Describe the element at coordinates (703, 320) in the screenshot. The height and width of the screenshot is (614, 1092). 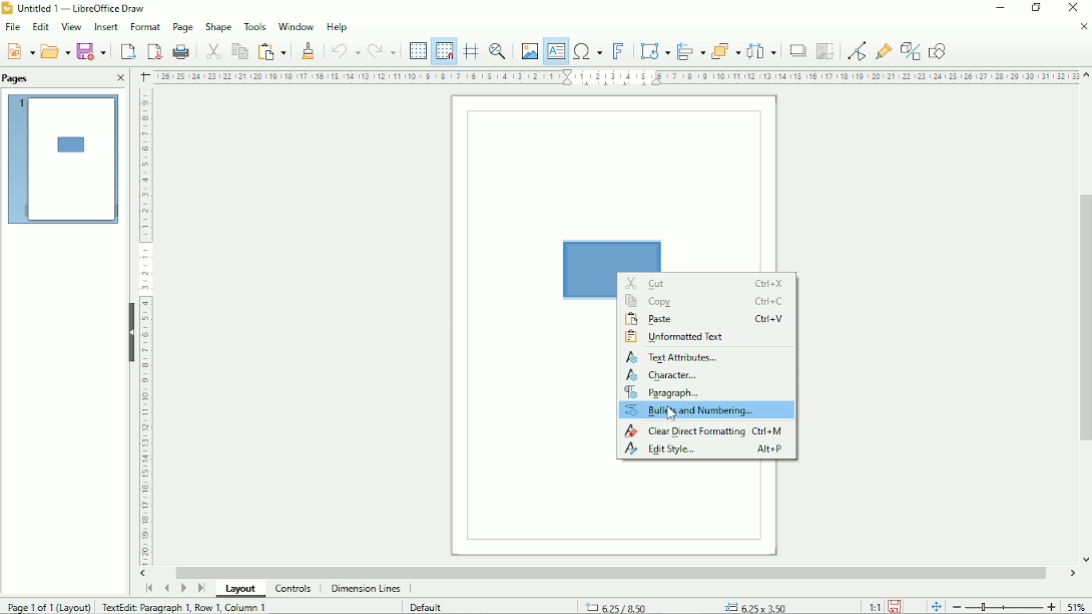
I see `Paste` at that location.